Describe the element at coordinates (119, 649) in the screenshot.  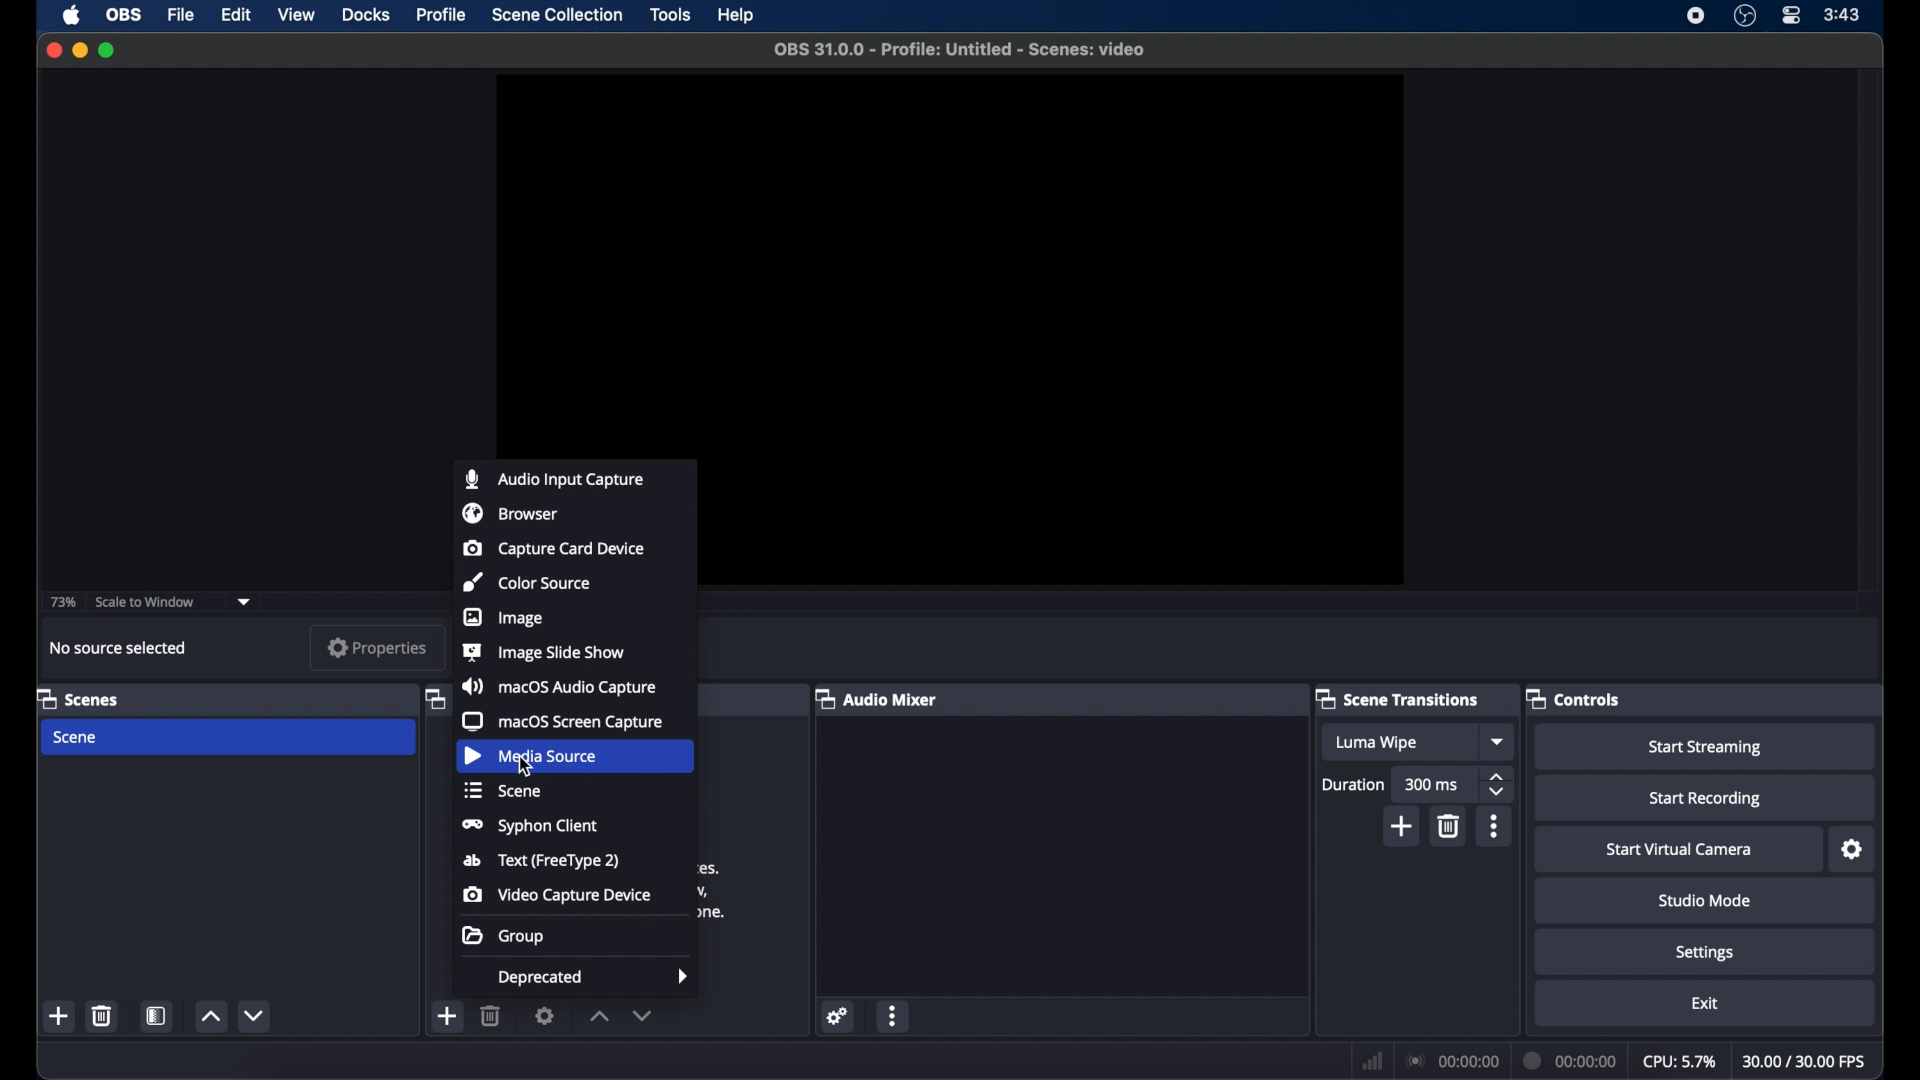
I see `no source selected` at that location.